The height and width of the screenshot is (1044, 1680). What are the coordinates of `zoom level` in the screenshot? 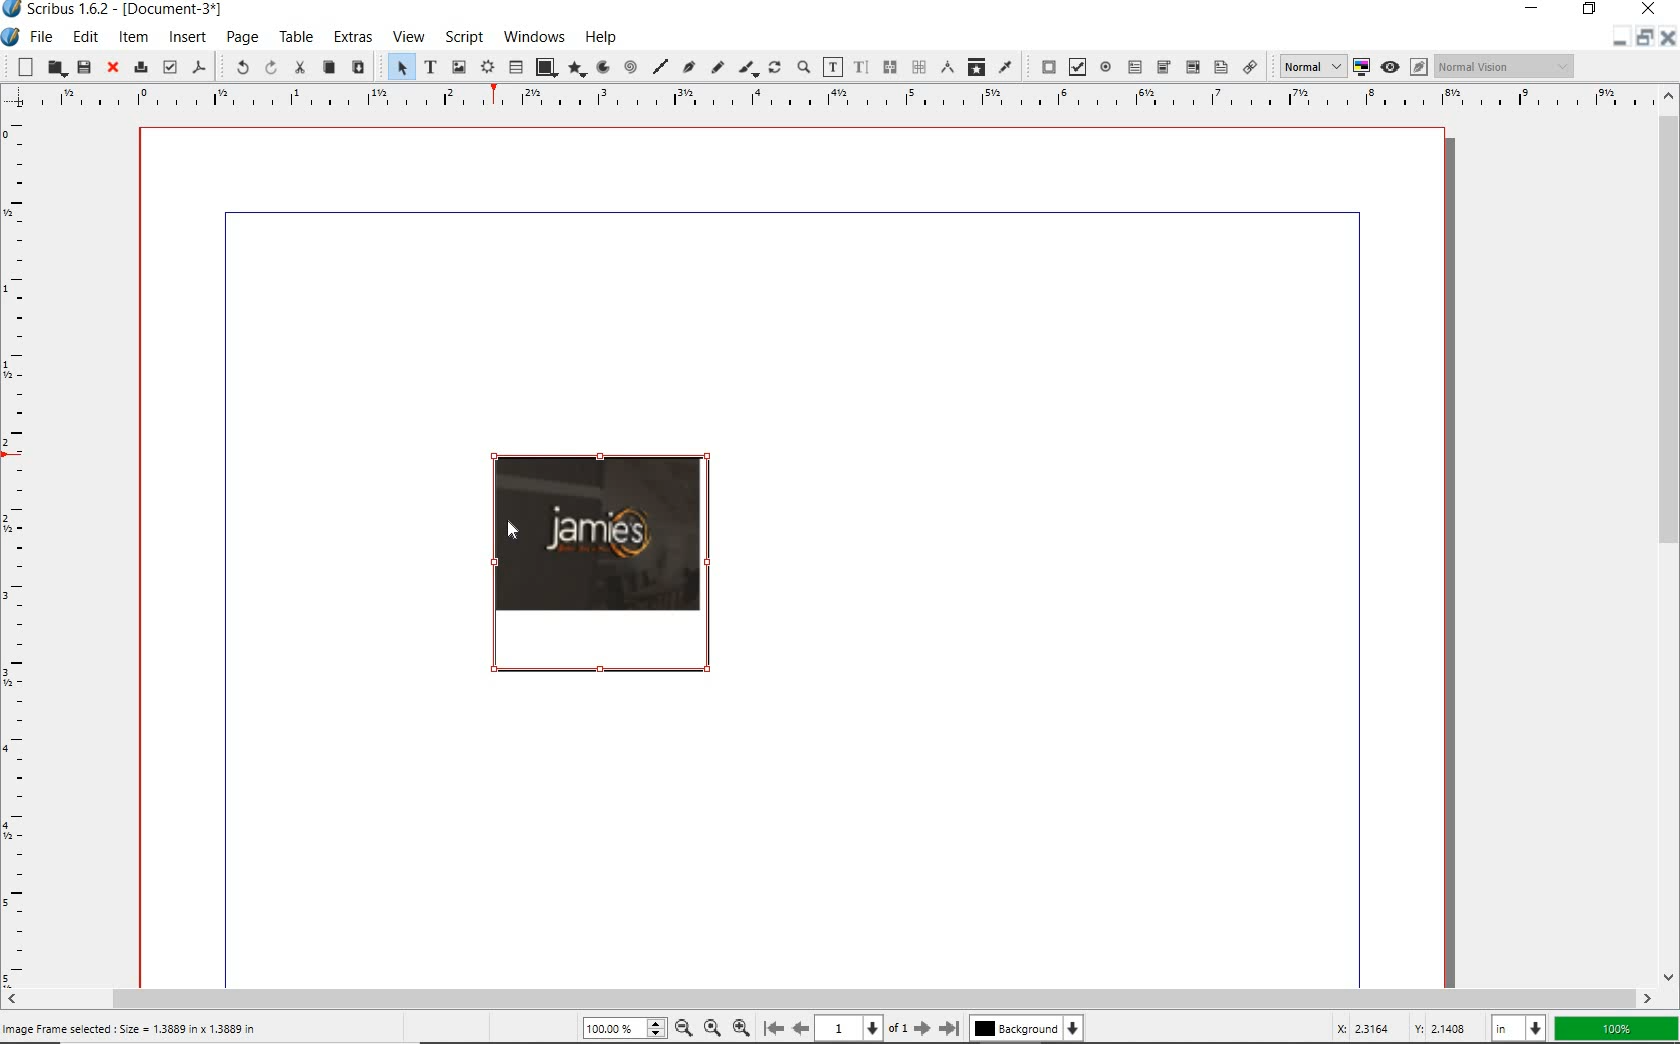 It's located at (620, 1031).